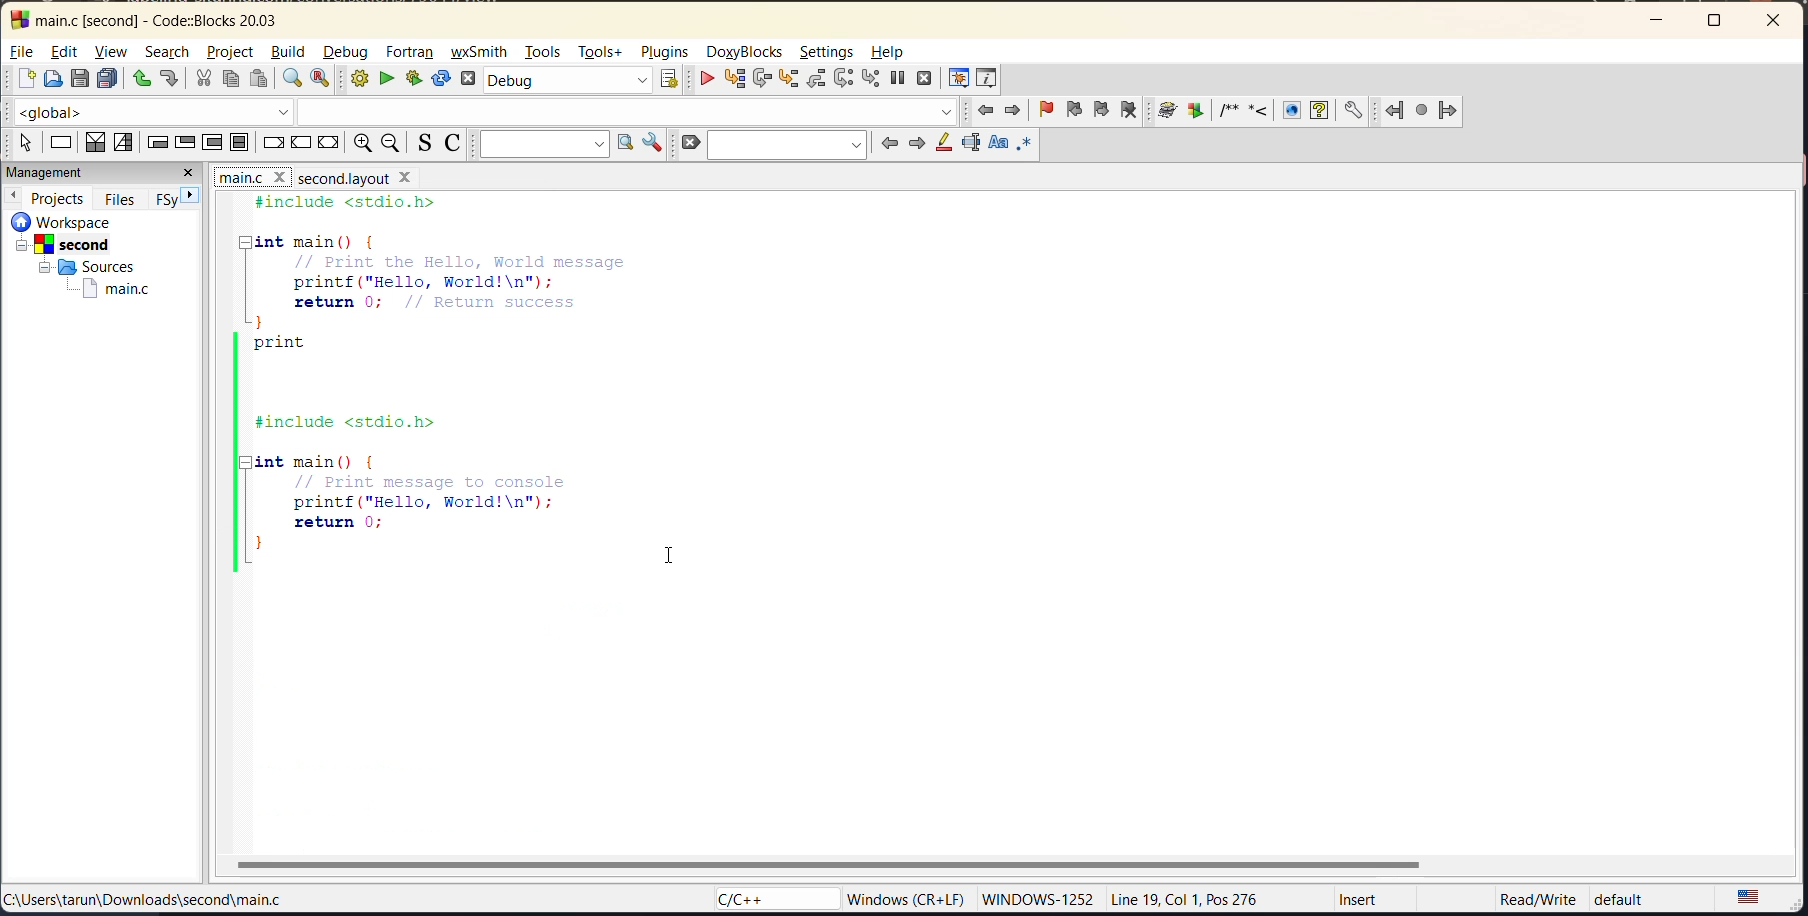  What do you see at coordinates (663, 80) in the screenshot?
I see `show select target dialog` at bounding box center [663, 80].